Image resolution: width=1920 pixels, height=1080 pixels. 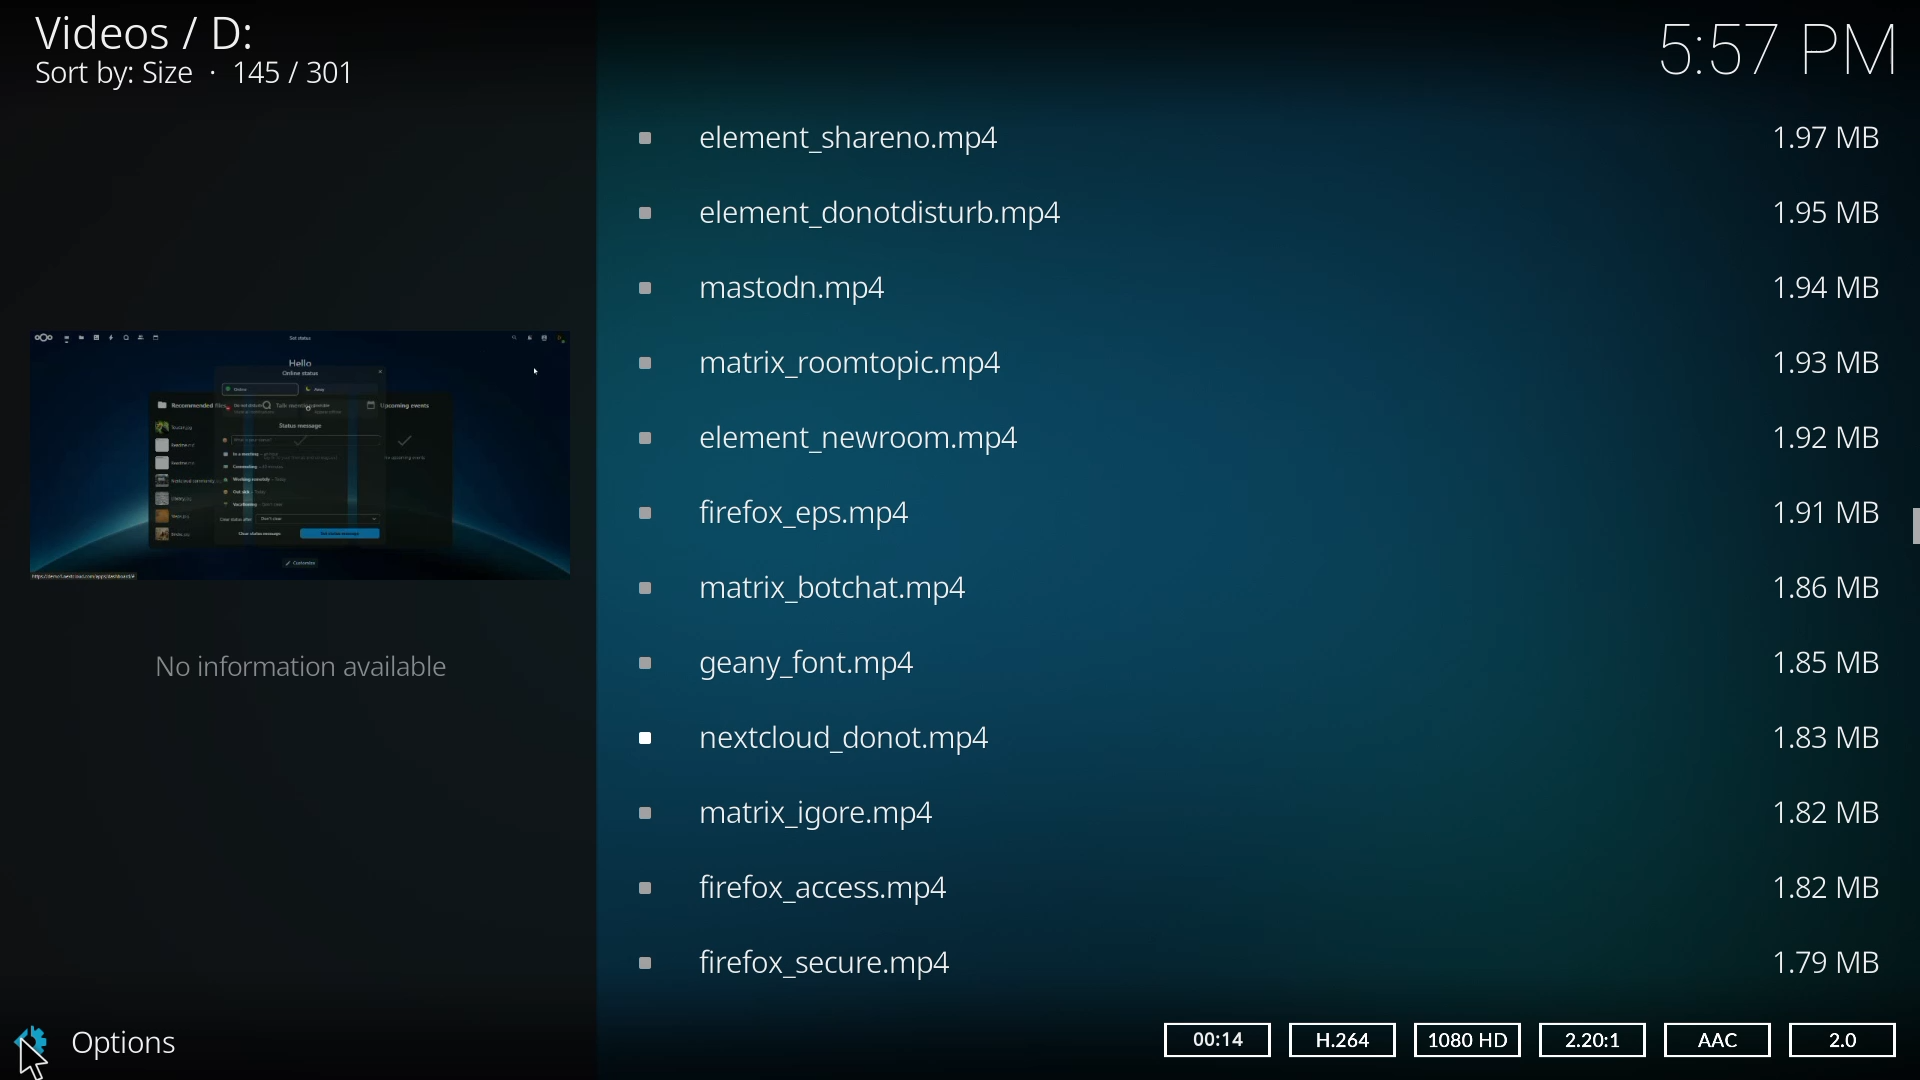 What do you see at coordinates (33, 1056) in the screenshot?
I see `cursor` at bounding box center [33, 1056].